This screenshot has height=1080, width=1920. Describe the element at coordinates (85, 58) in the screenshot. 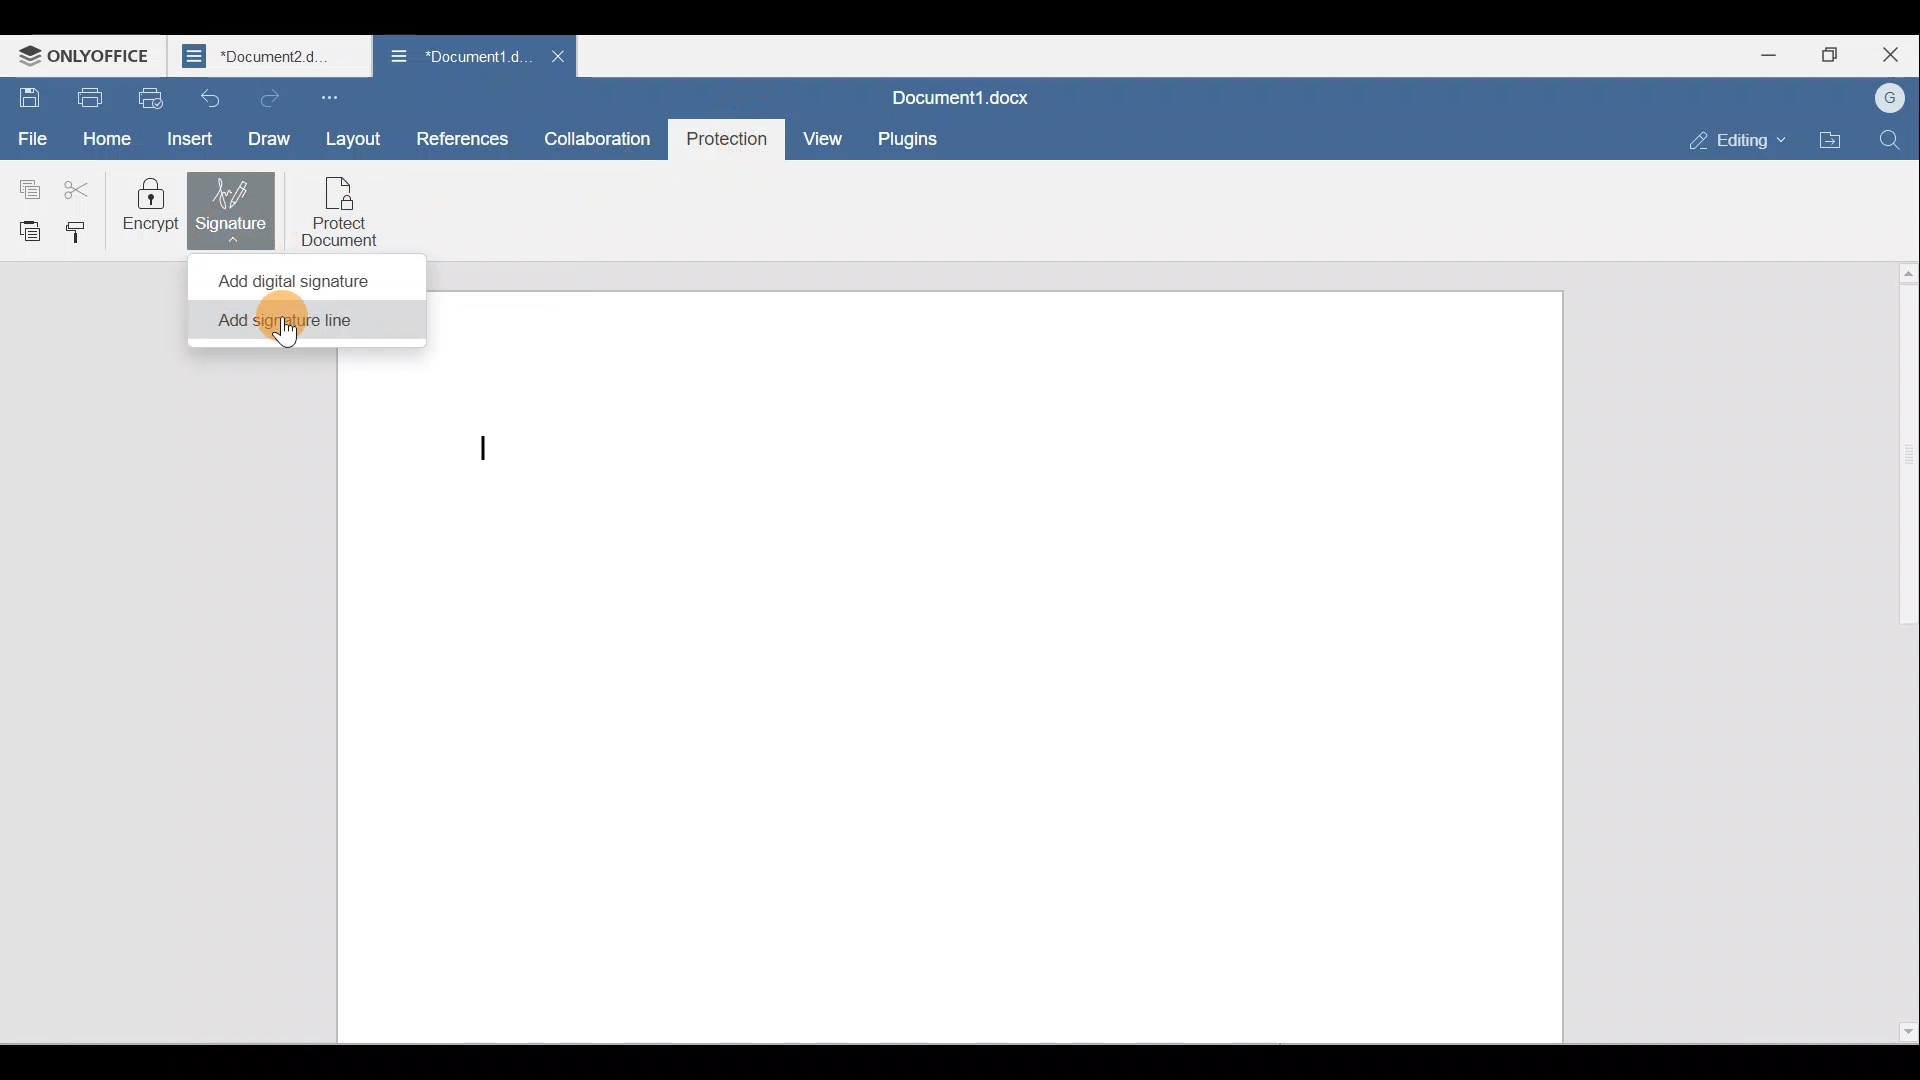

I see `ONLYOFFICE` at that location.